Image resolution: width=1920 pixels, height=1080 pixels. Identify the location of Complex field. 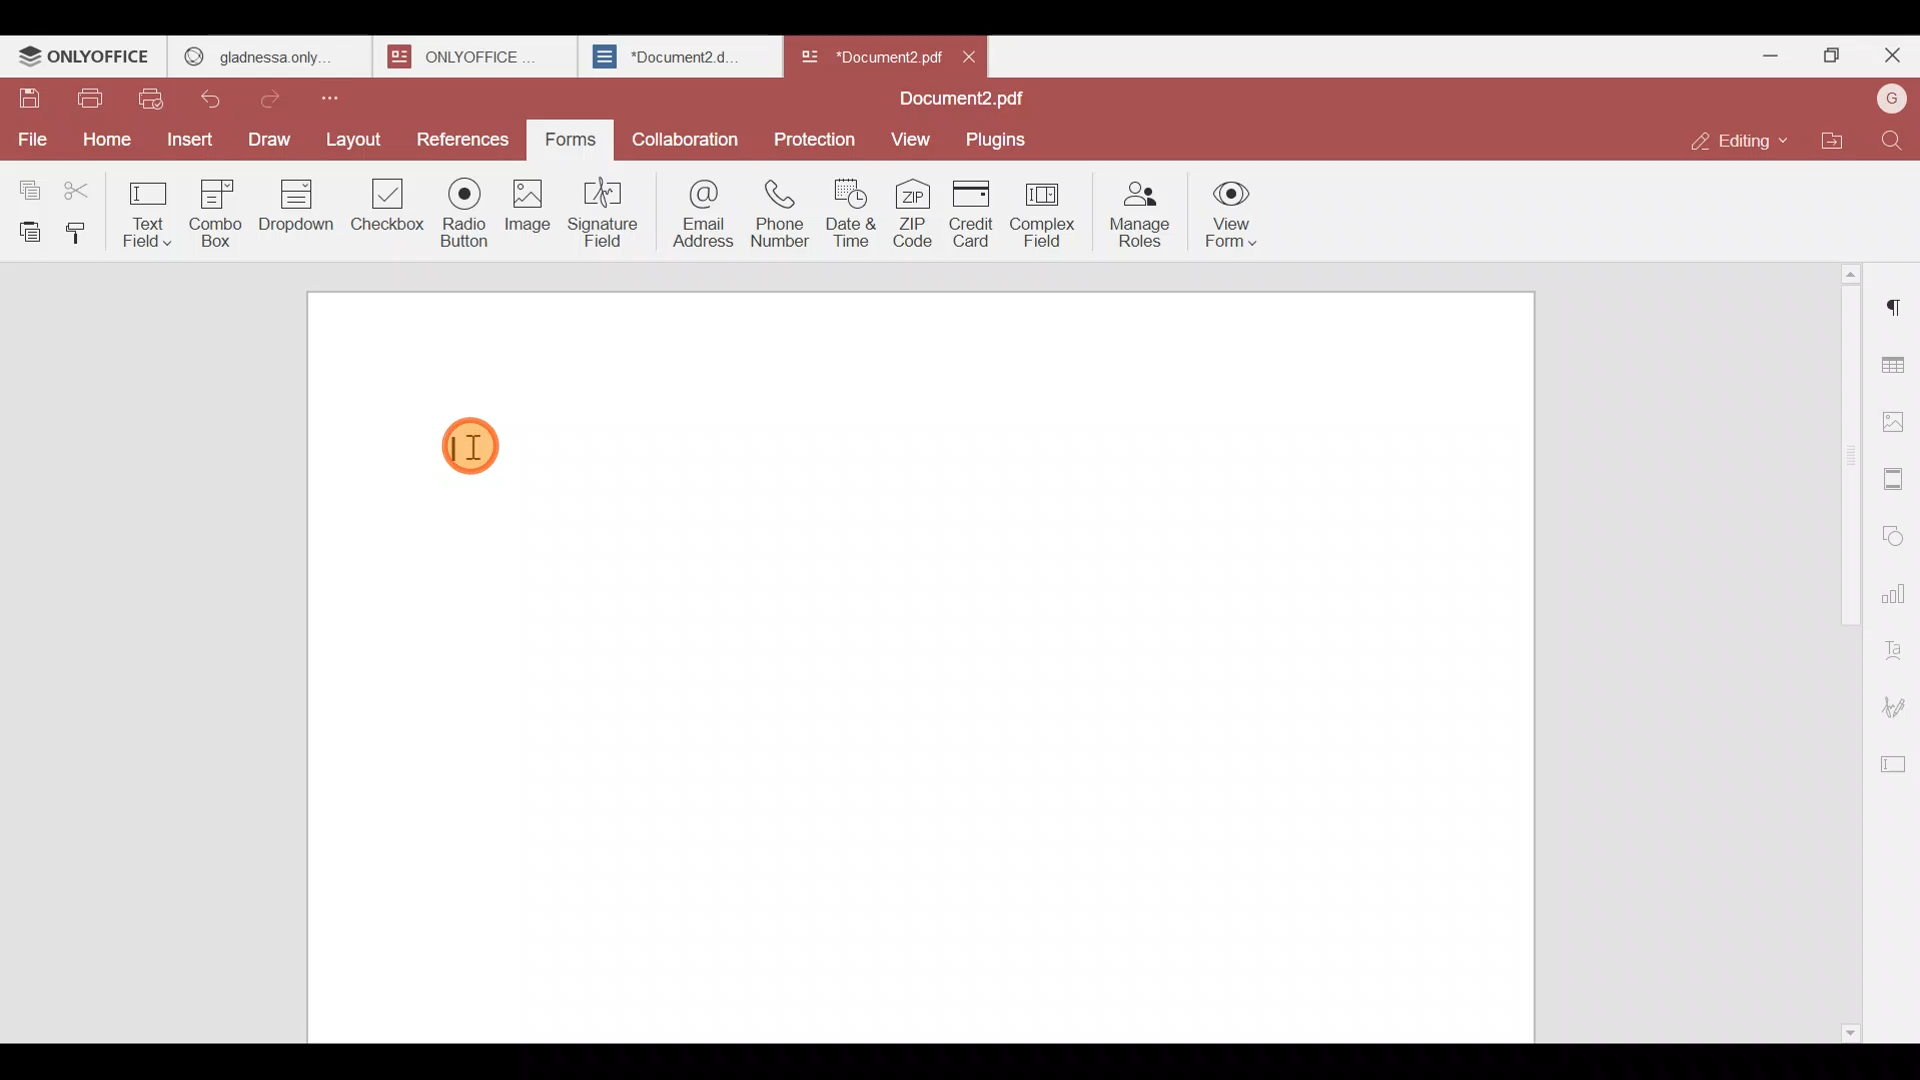
(1050, 211).